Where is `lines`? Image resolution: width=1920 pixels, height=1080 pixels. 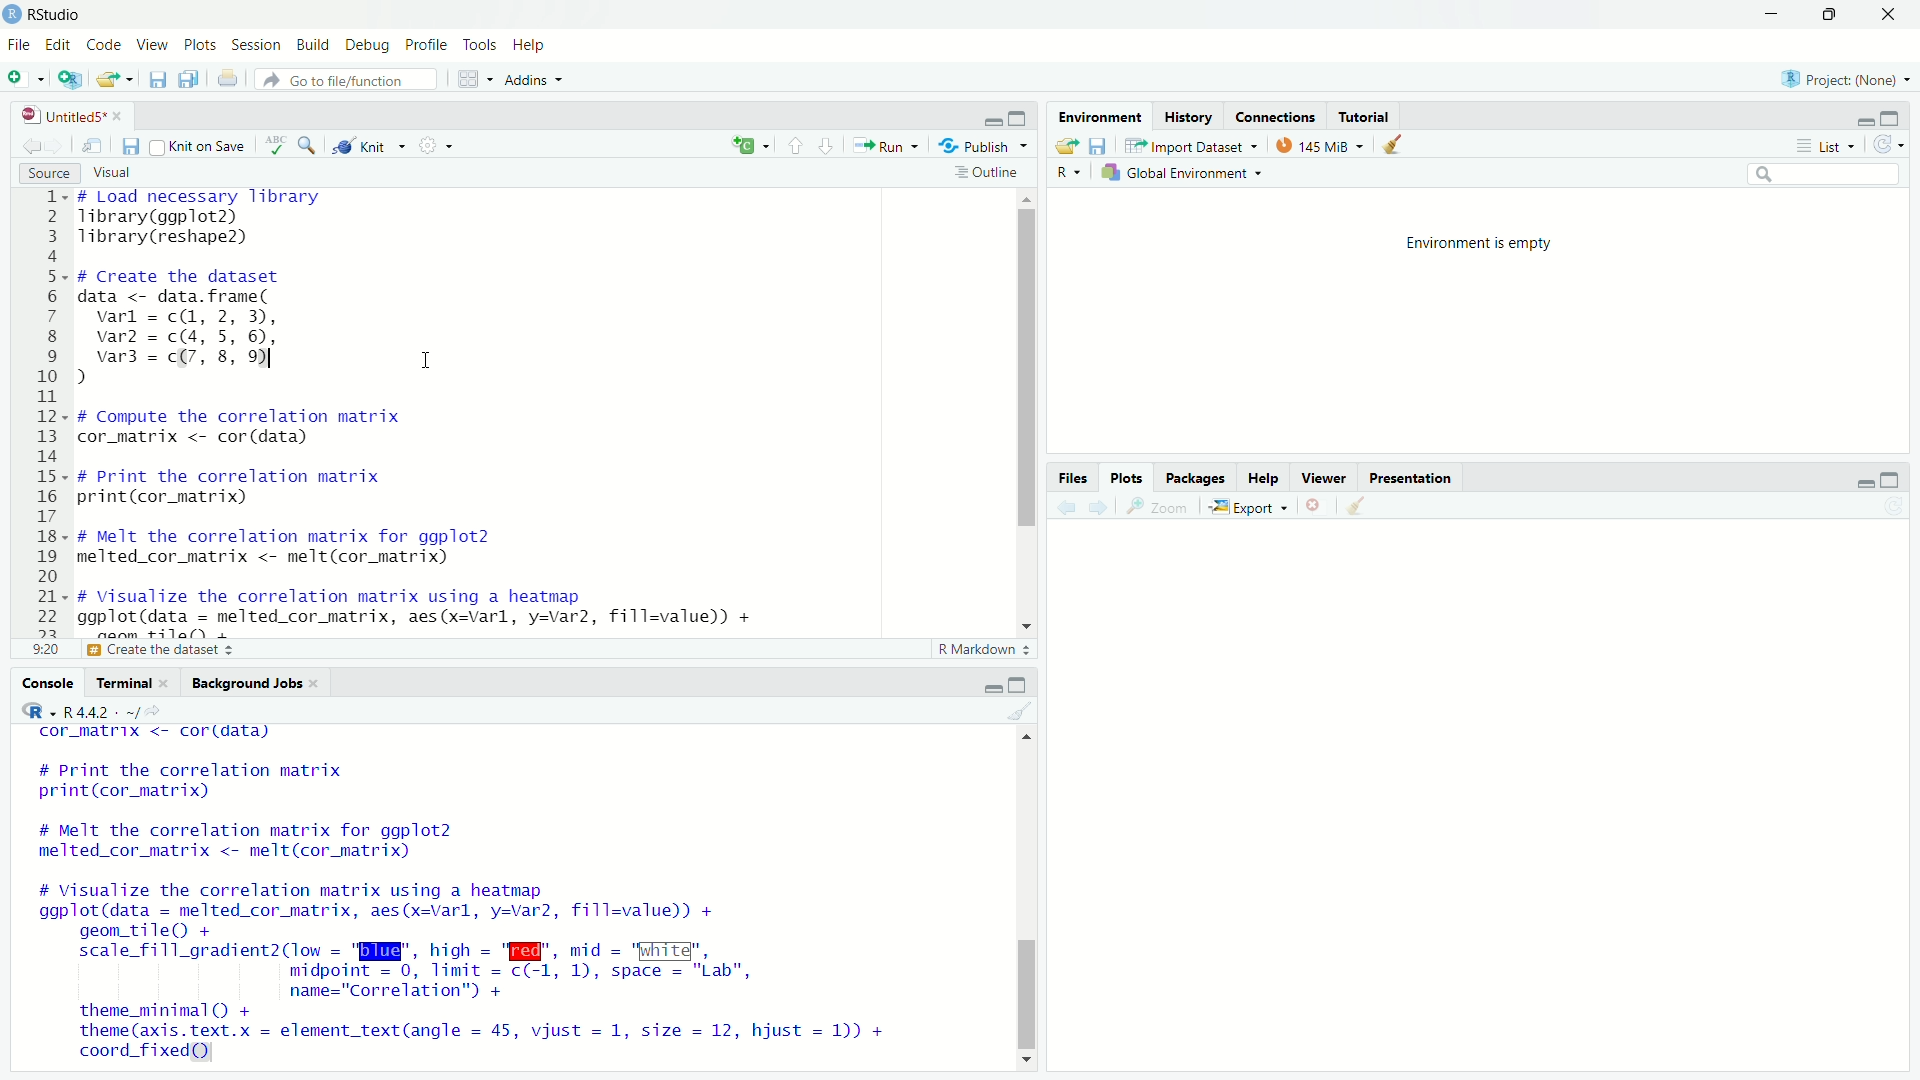
lines is located at coordinates (52, 423).